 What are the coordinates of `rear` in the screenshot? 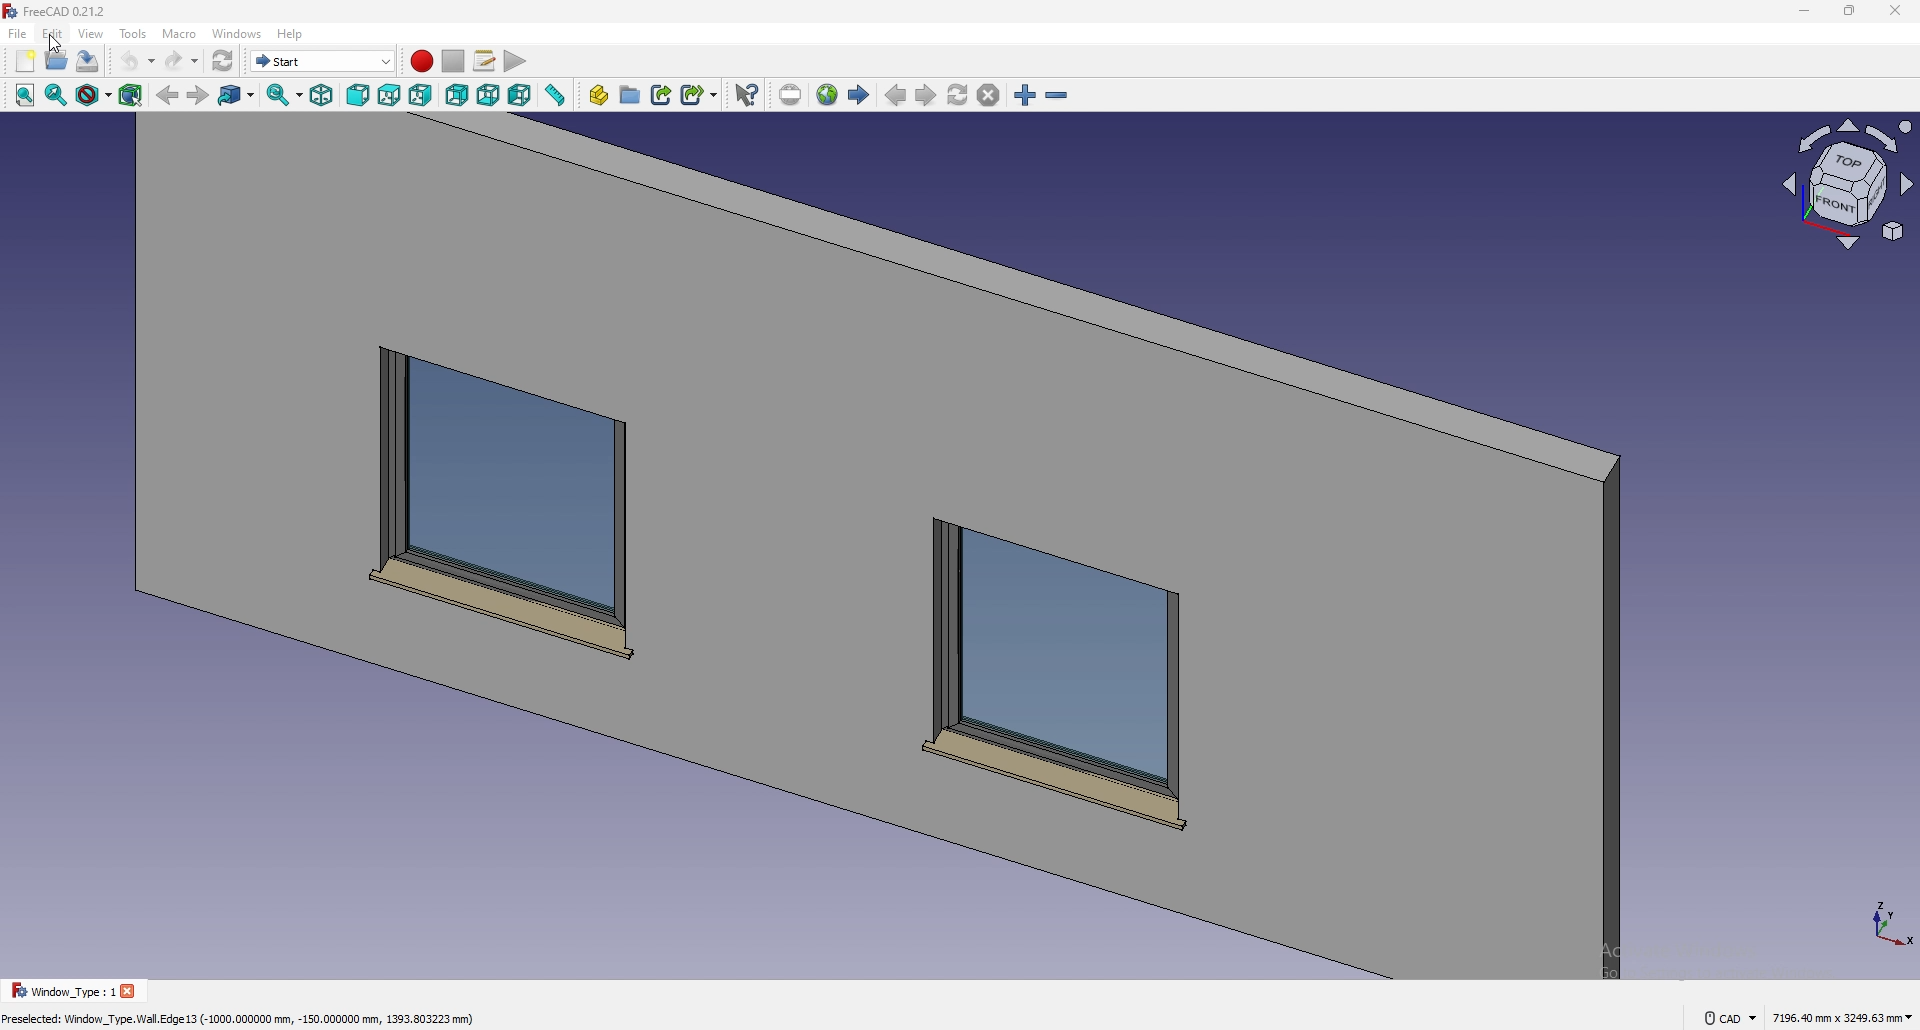 It's located at (457, 96).